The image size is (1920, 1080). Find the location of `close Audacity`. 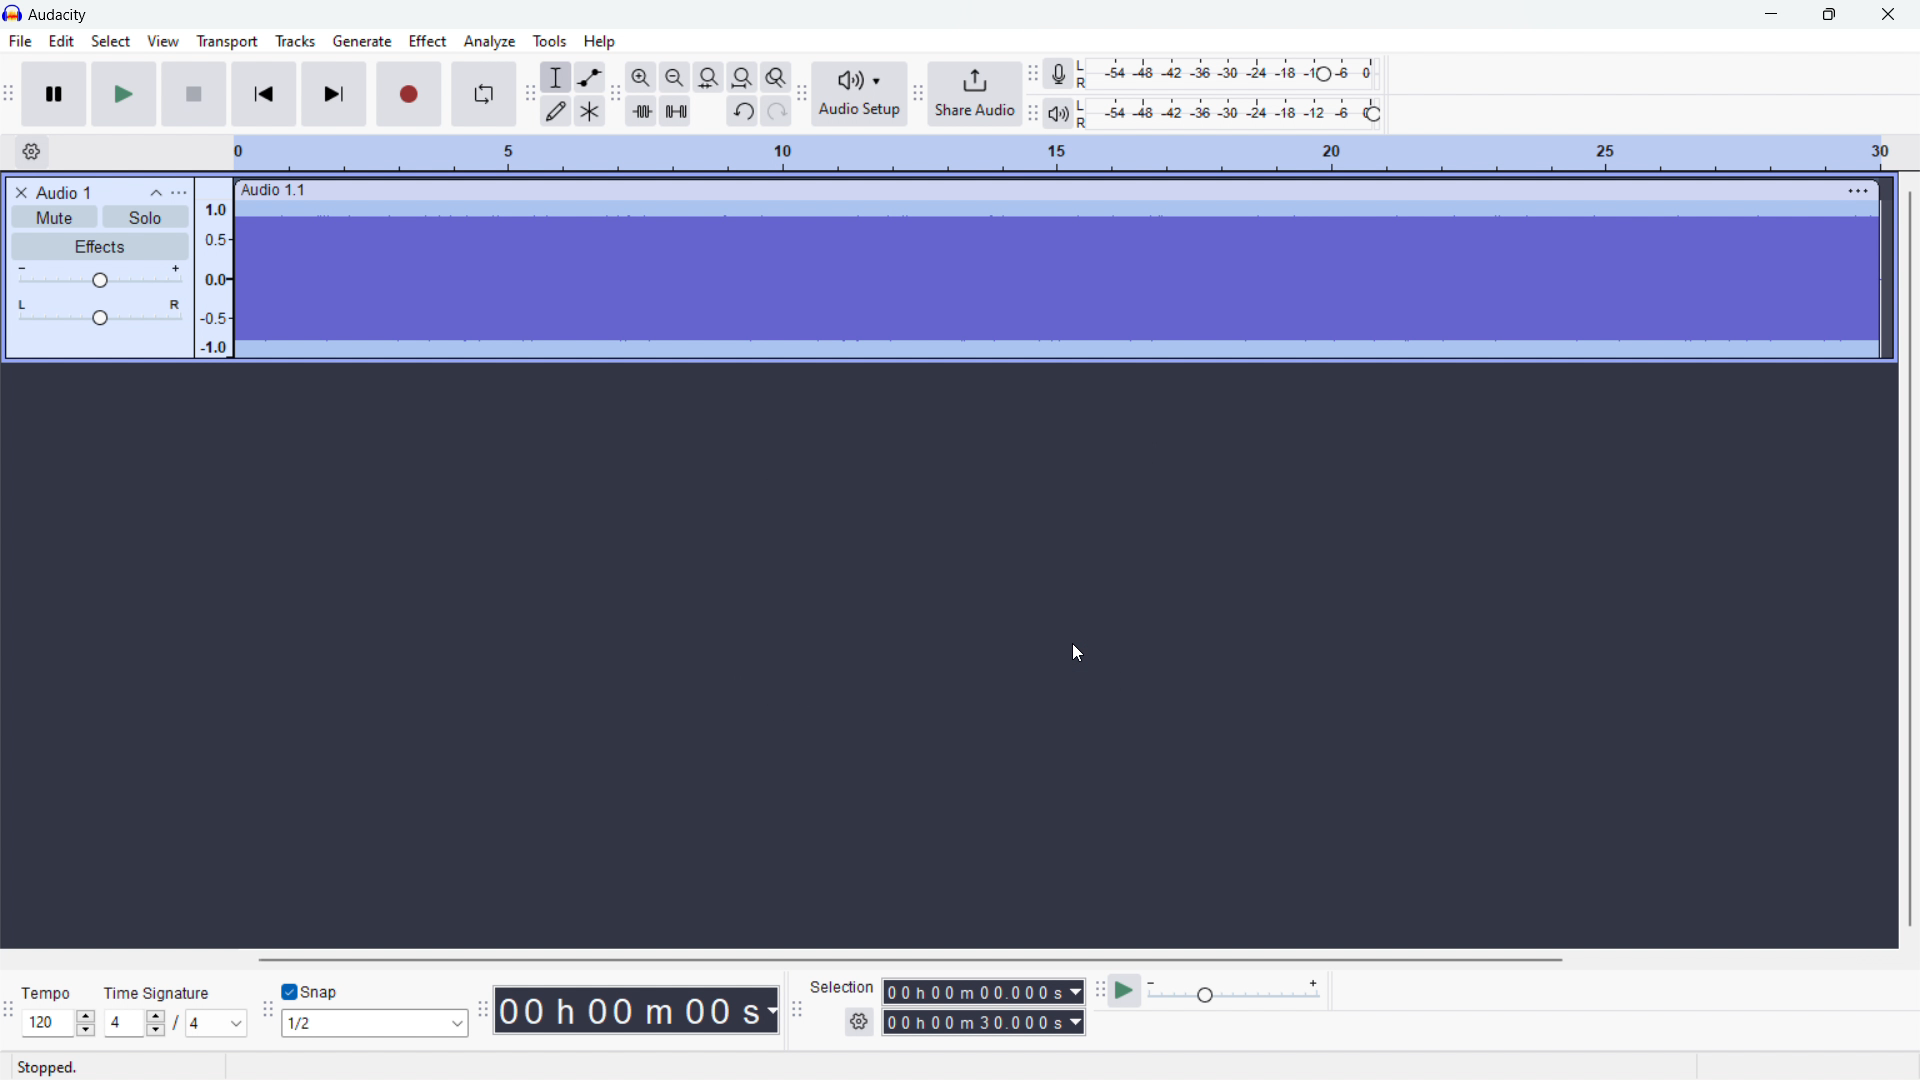

close Audacity is located at coordinates (1883, 13).